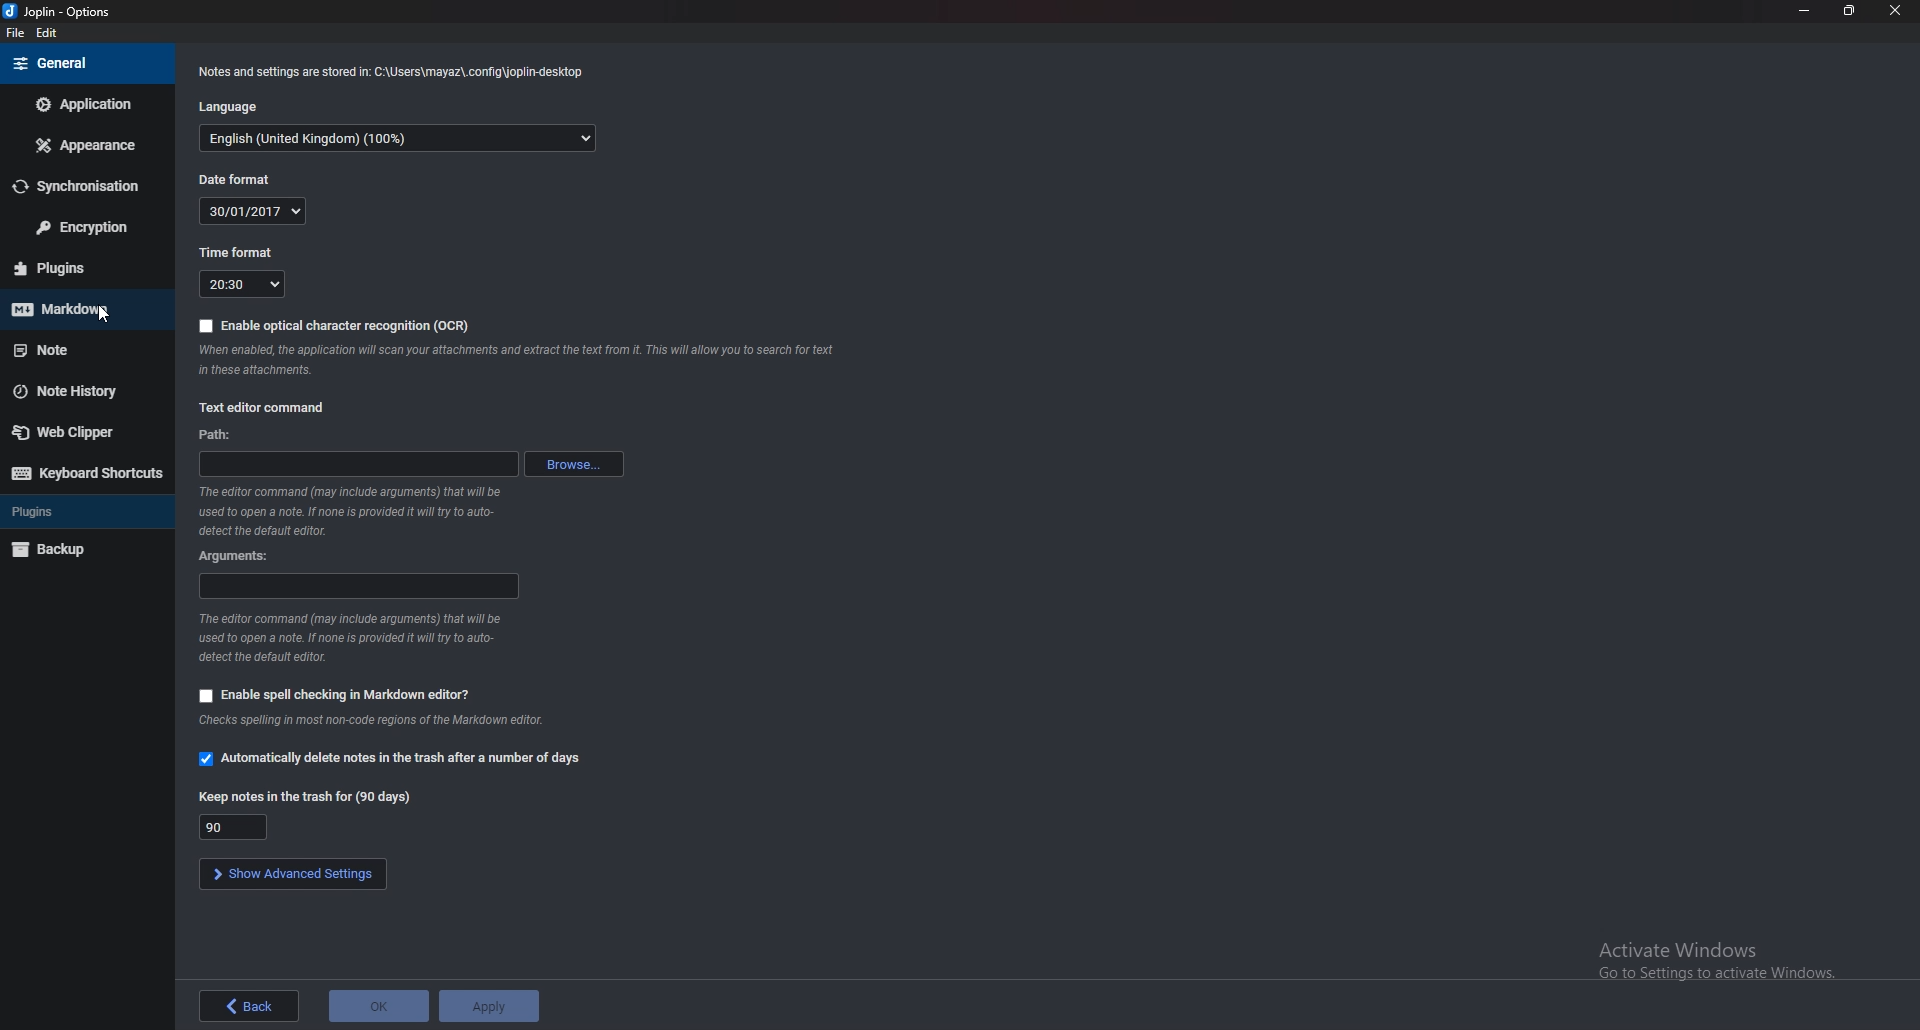  I want to click on Encryption, so click(86, 229).